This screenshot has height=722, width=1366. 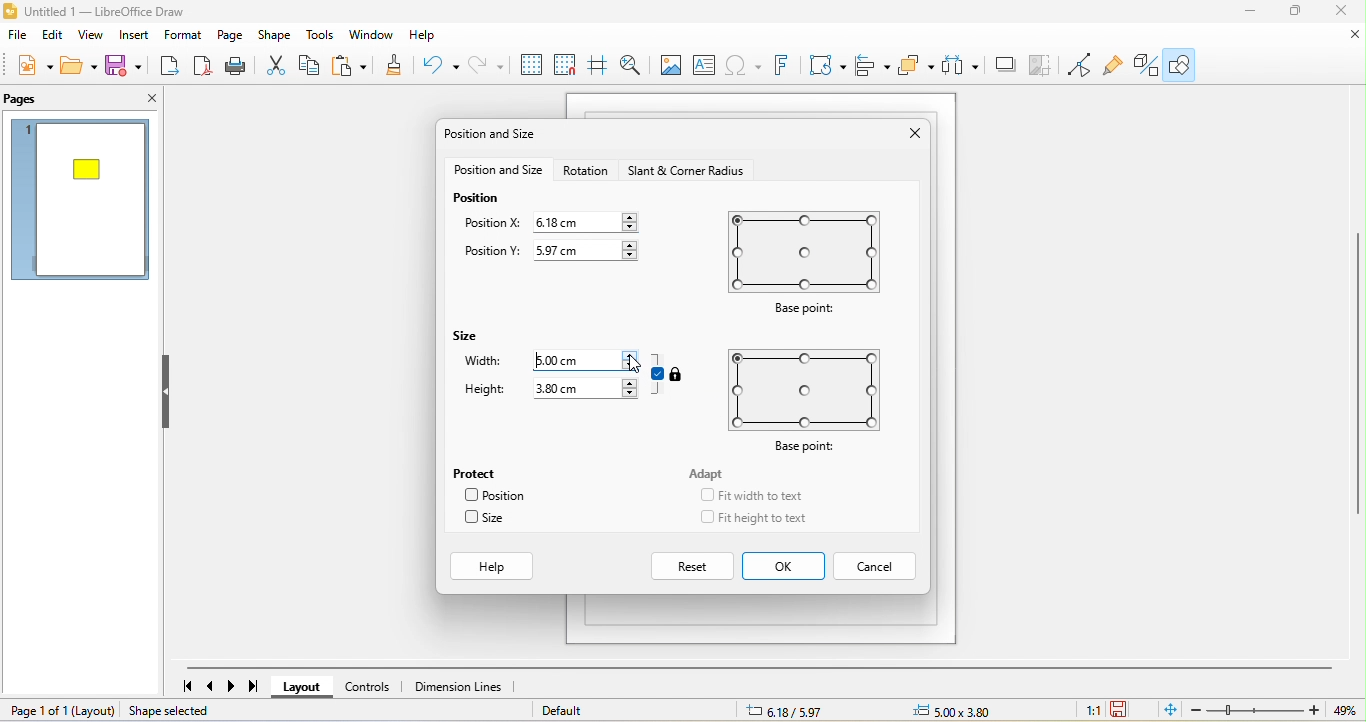 I want to click on shadow, so click(x=1006, y=64).